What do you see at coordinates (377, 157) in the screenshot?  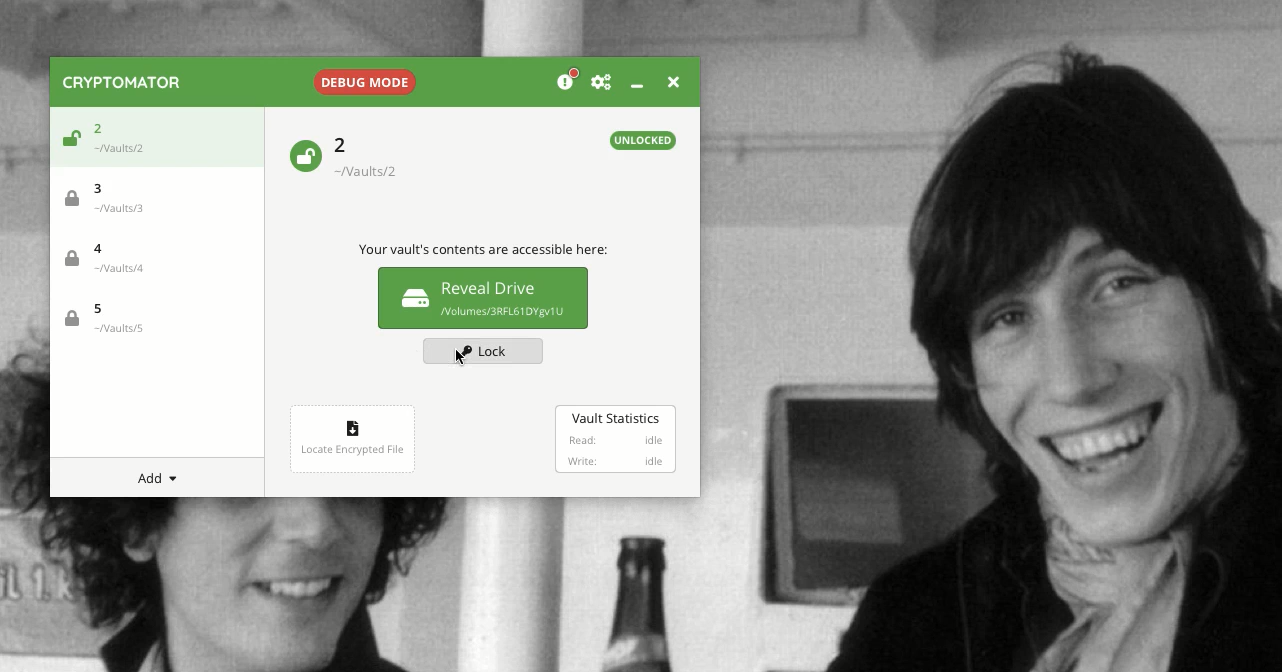 I see `Vault 2` at bounding box center [377, 157].